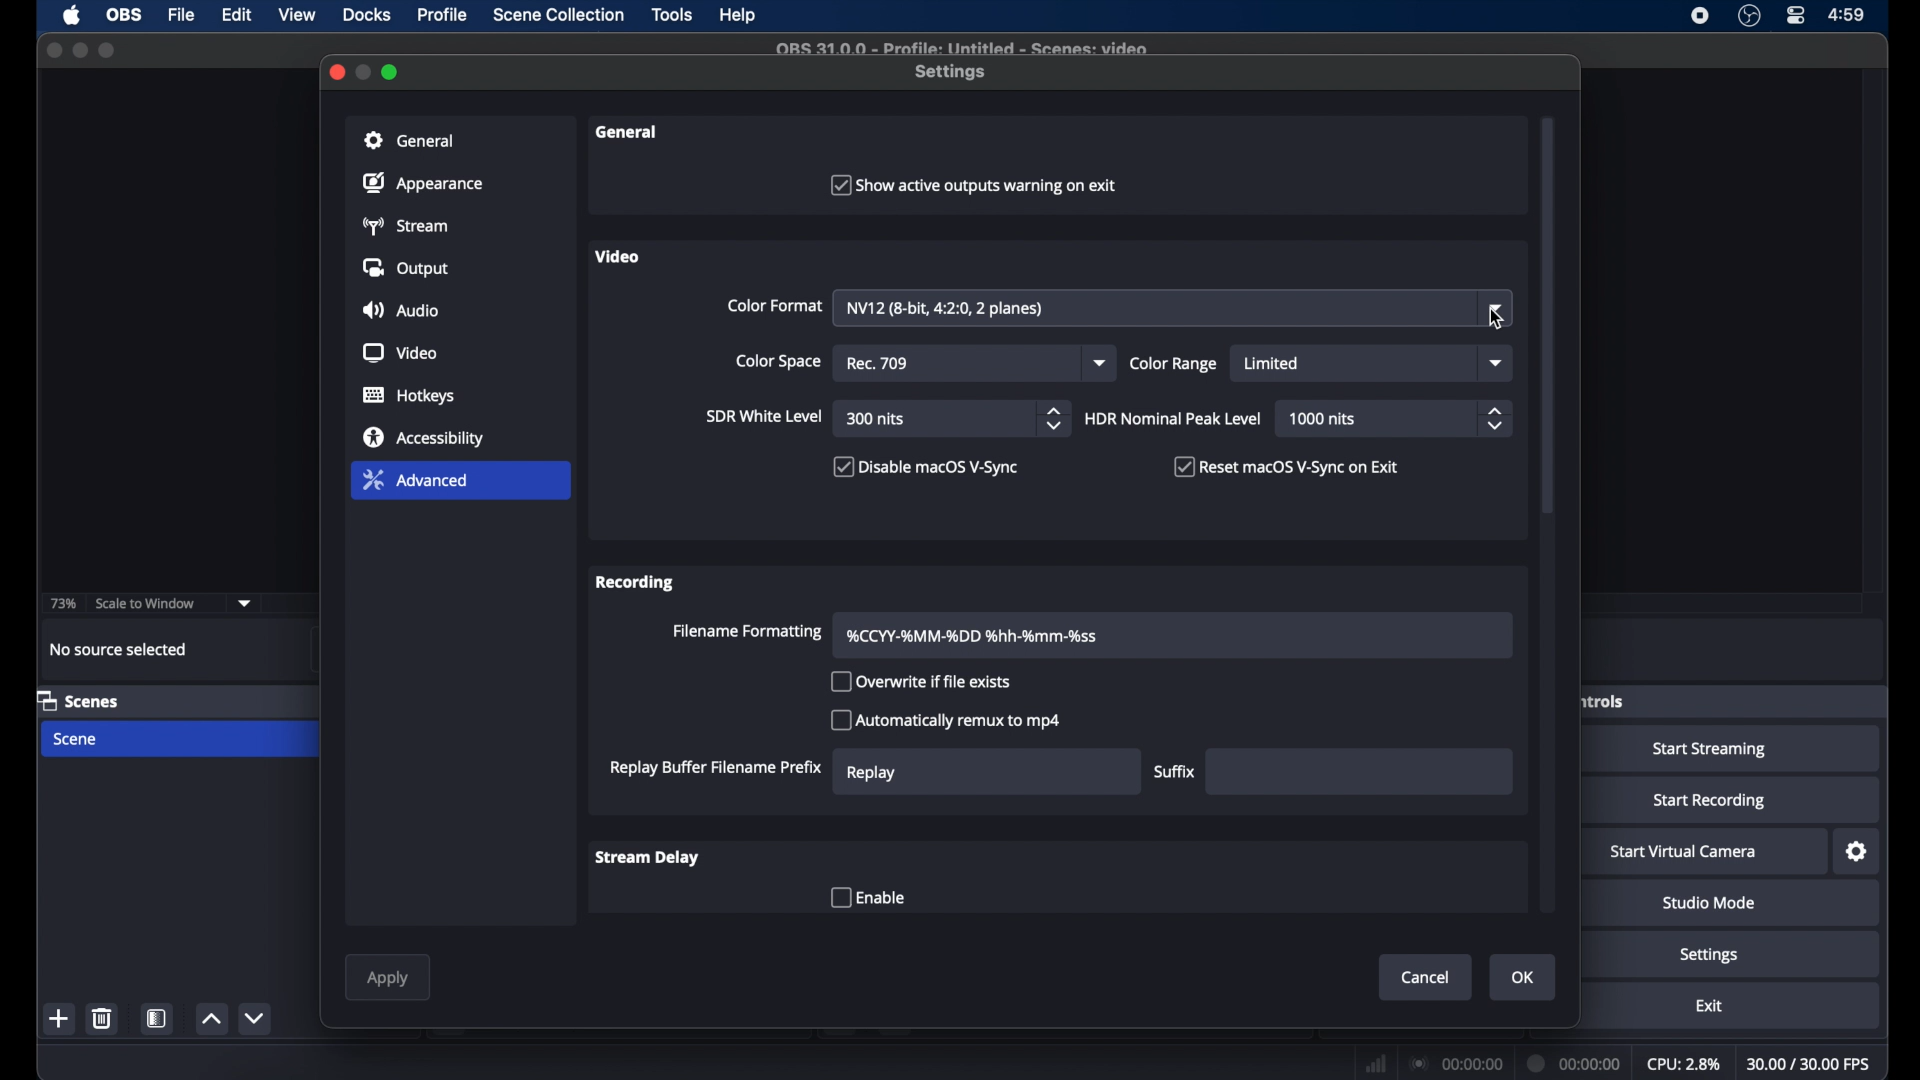 This screenshot has height=1080, width=1920. What do you see at coordinates (1685, 1065) in the screenshot?
I see `cpu: 2.8%` at bounding box center [1685, 1065].